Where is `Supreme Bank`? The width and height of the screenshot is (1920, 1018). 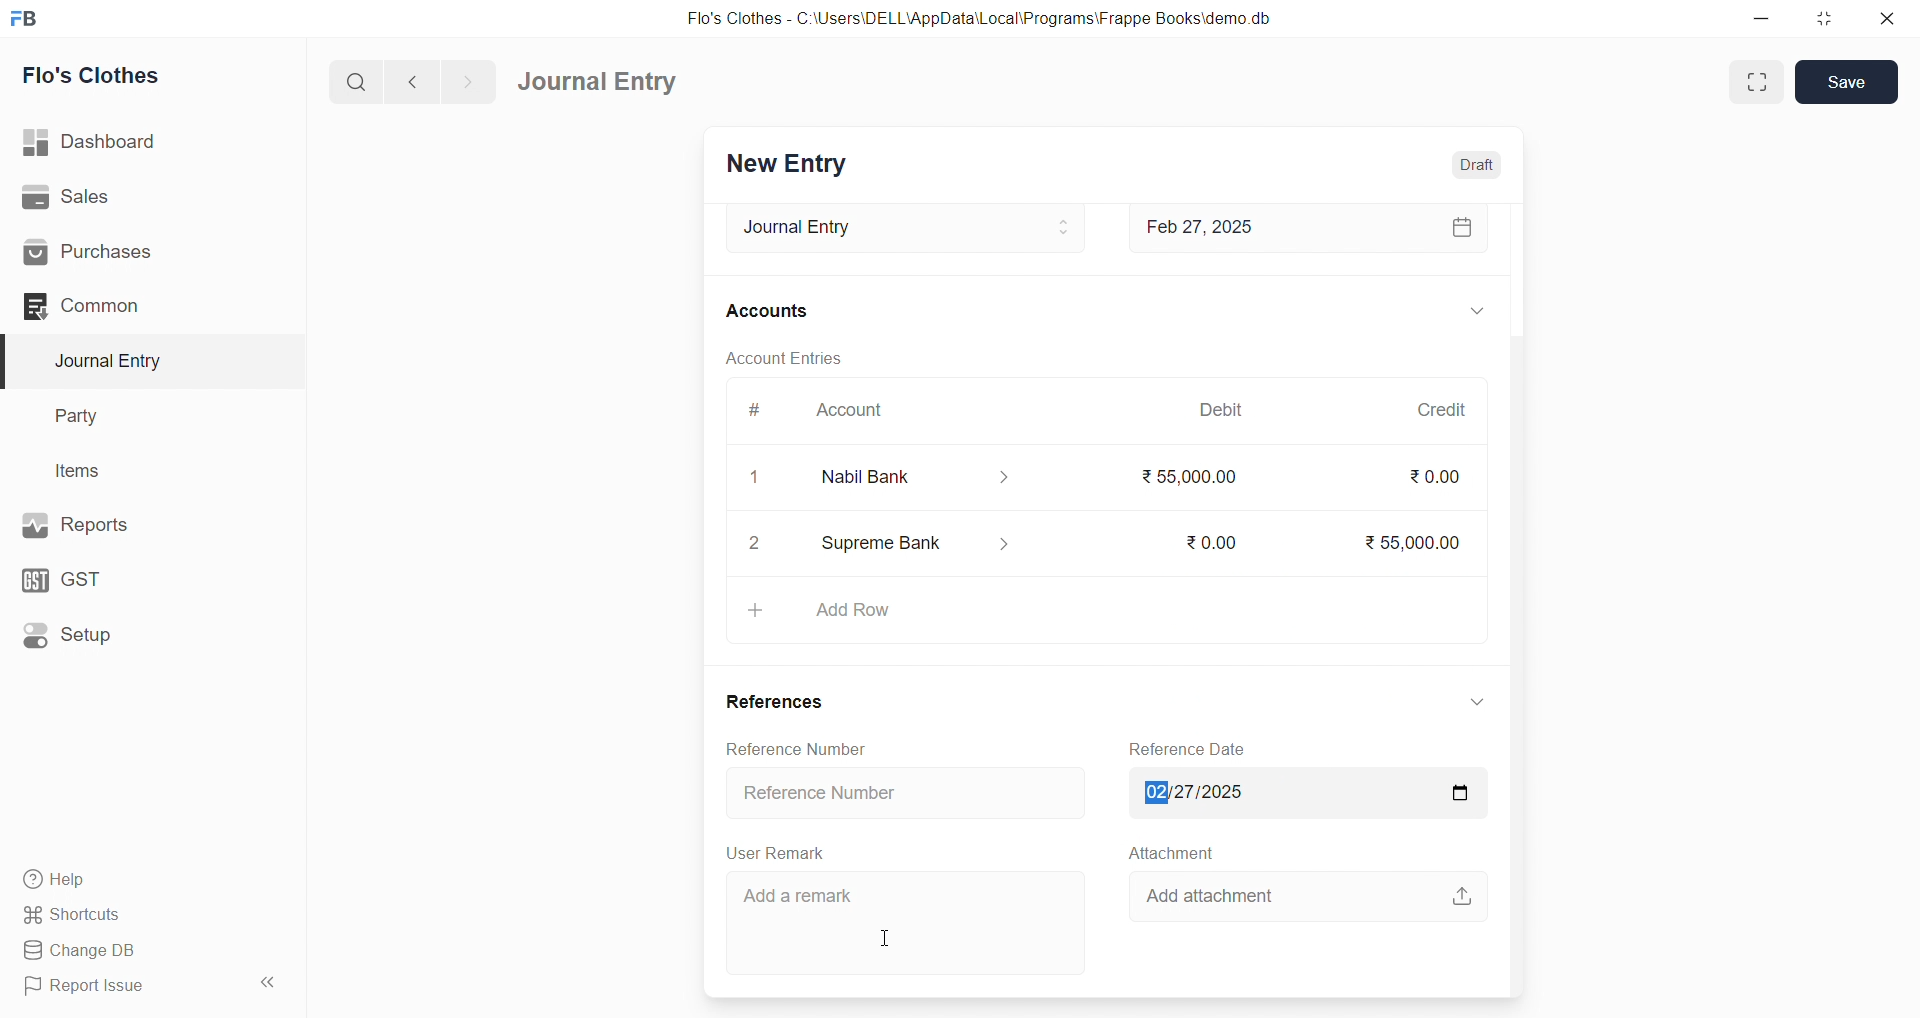
Supreme Bank is located at coordinates (922, 540).